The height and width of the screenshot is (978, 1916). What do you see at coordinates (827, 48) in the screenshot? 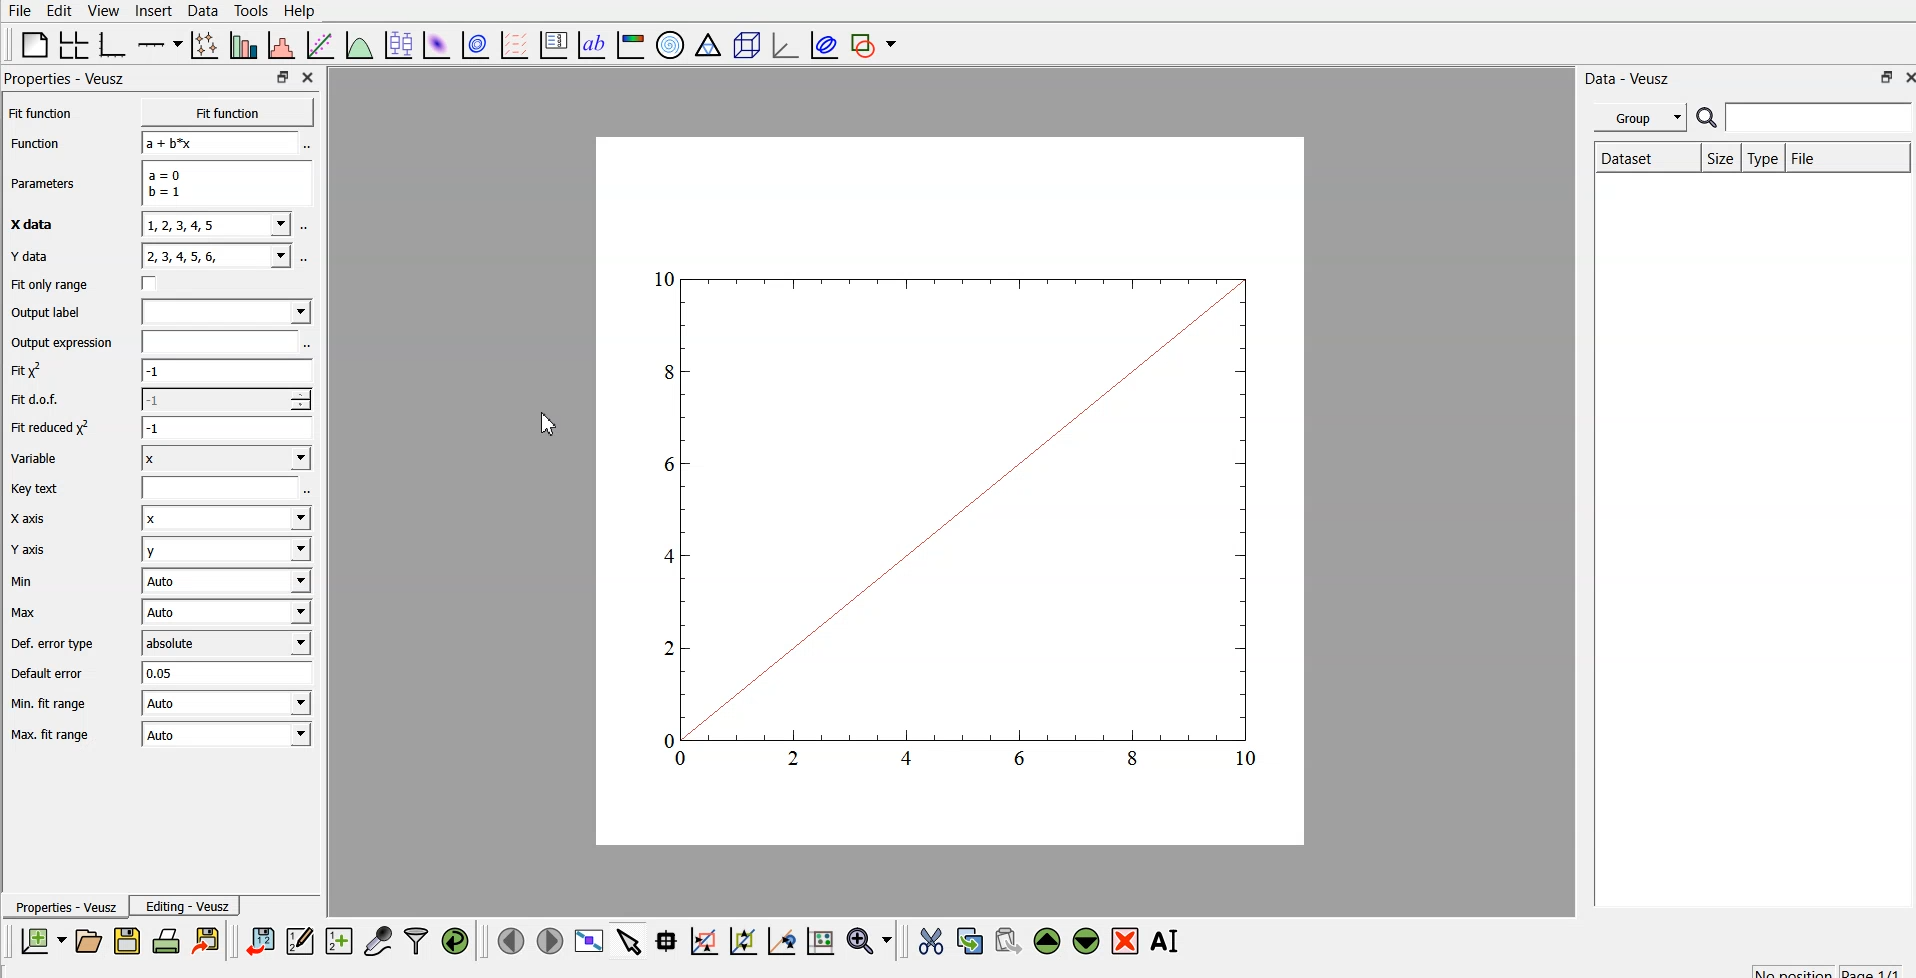
I see `plot covariance ellipse` at bounding box center [827, 48].